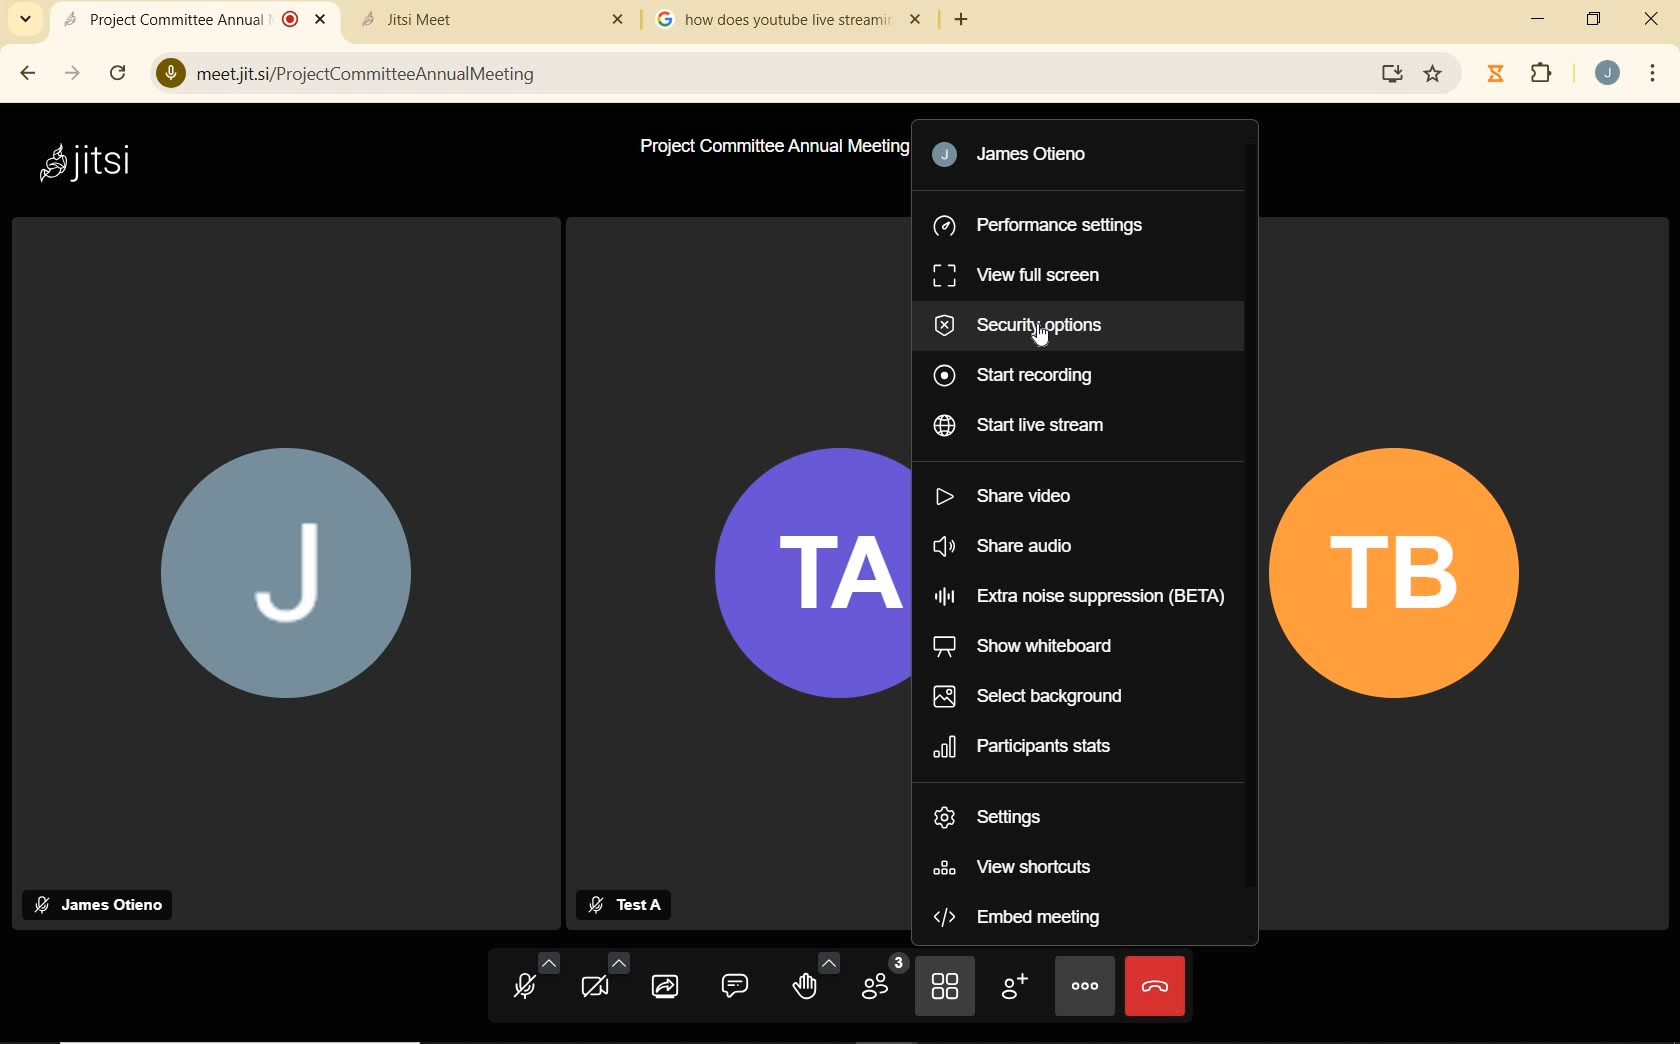 The width and height of the screenshot is (1680, 1044). Describe the element at coordinates (792, 568) in the screenshot. I see `TA` at that location.